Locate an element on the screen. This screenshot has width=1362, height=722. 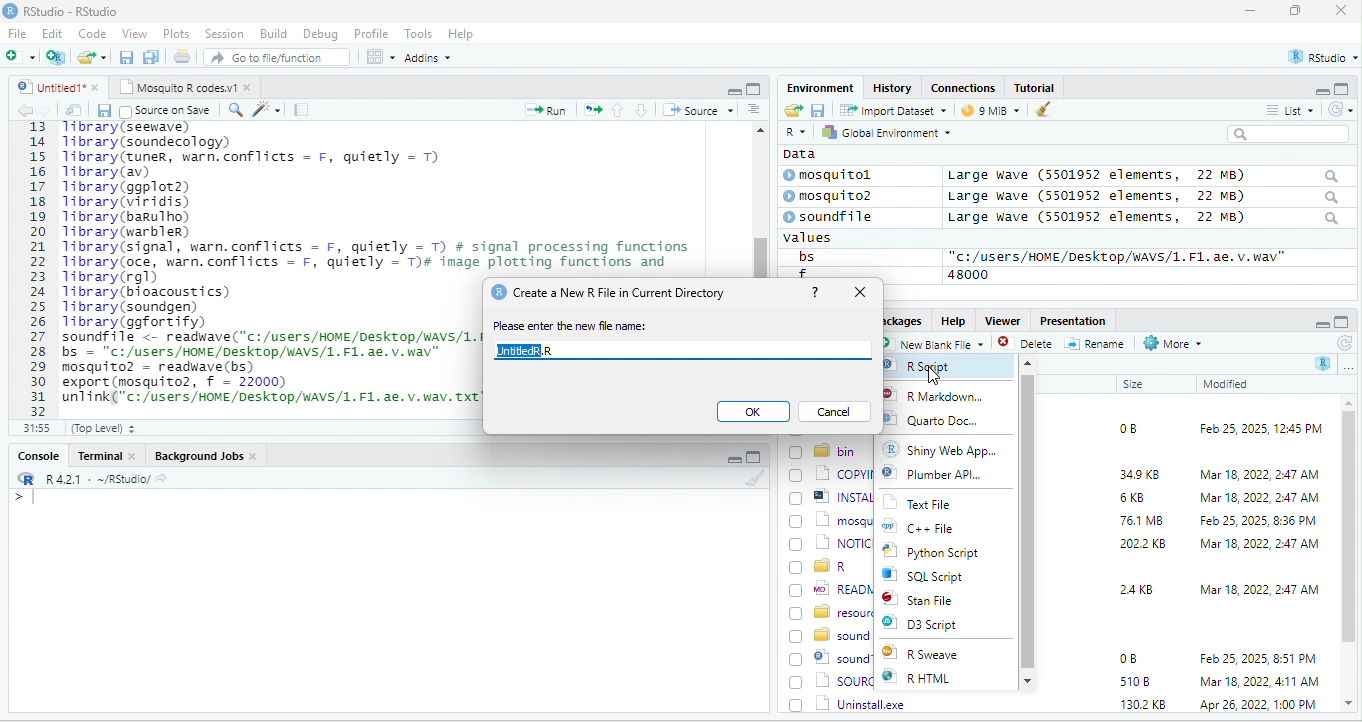
Plumber APL... is located at coordinates (948, 479).